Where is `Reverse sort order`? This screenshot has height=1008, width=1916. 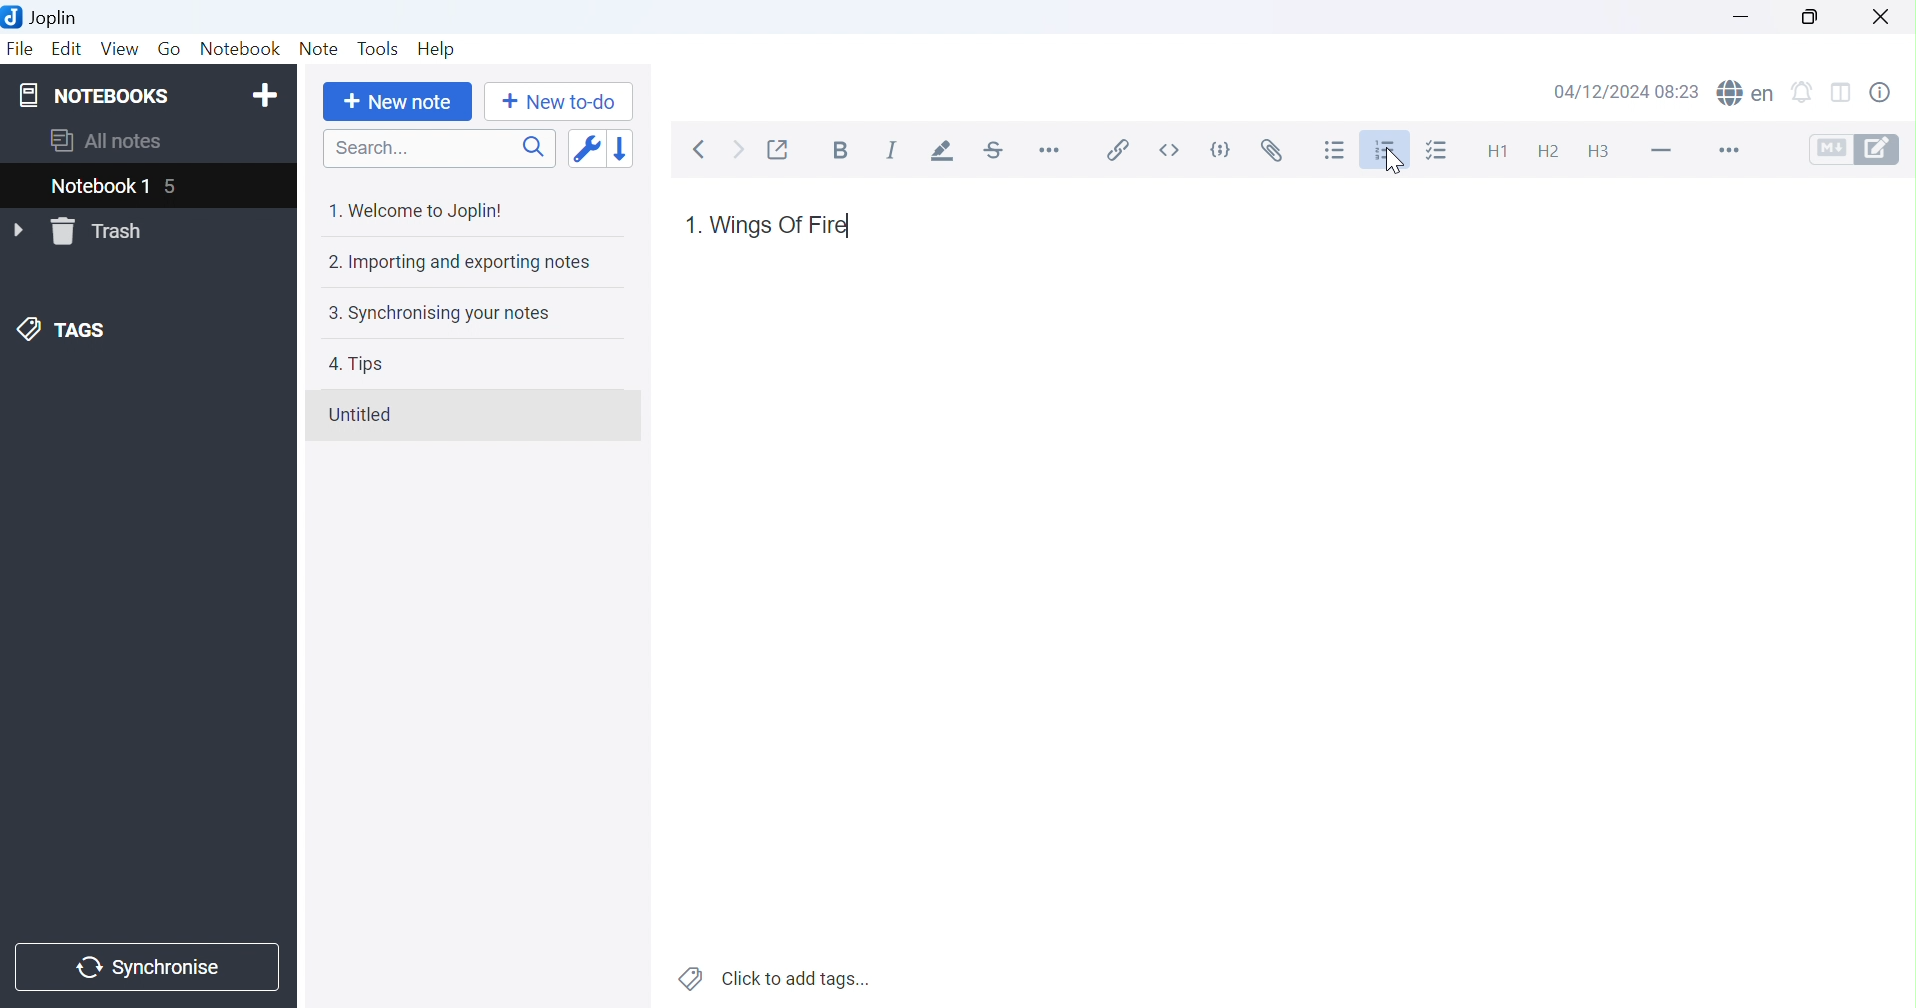
Reverse sort order is located at coordinates (620, 150).